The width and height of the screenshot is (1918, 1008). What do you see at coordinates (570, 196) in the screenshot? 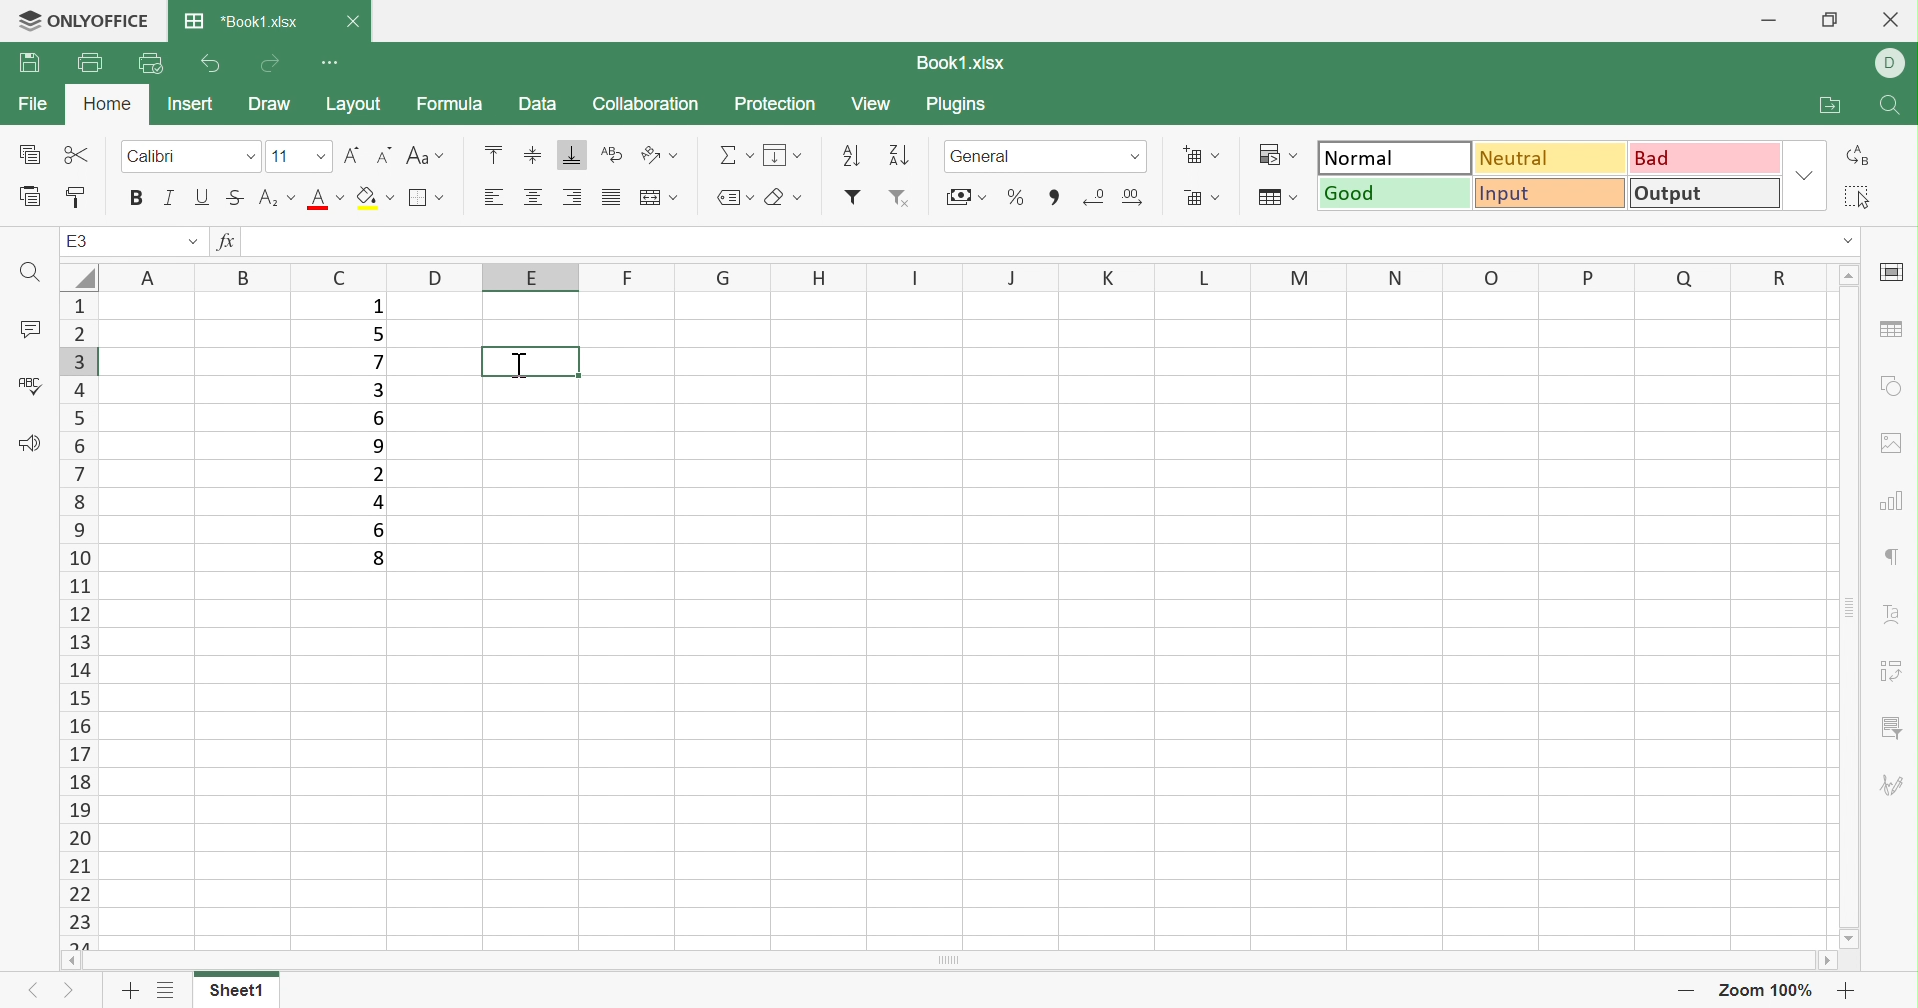
I see `Align Right` at bounding box center [570, 196].